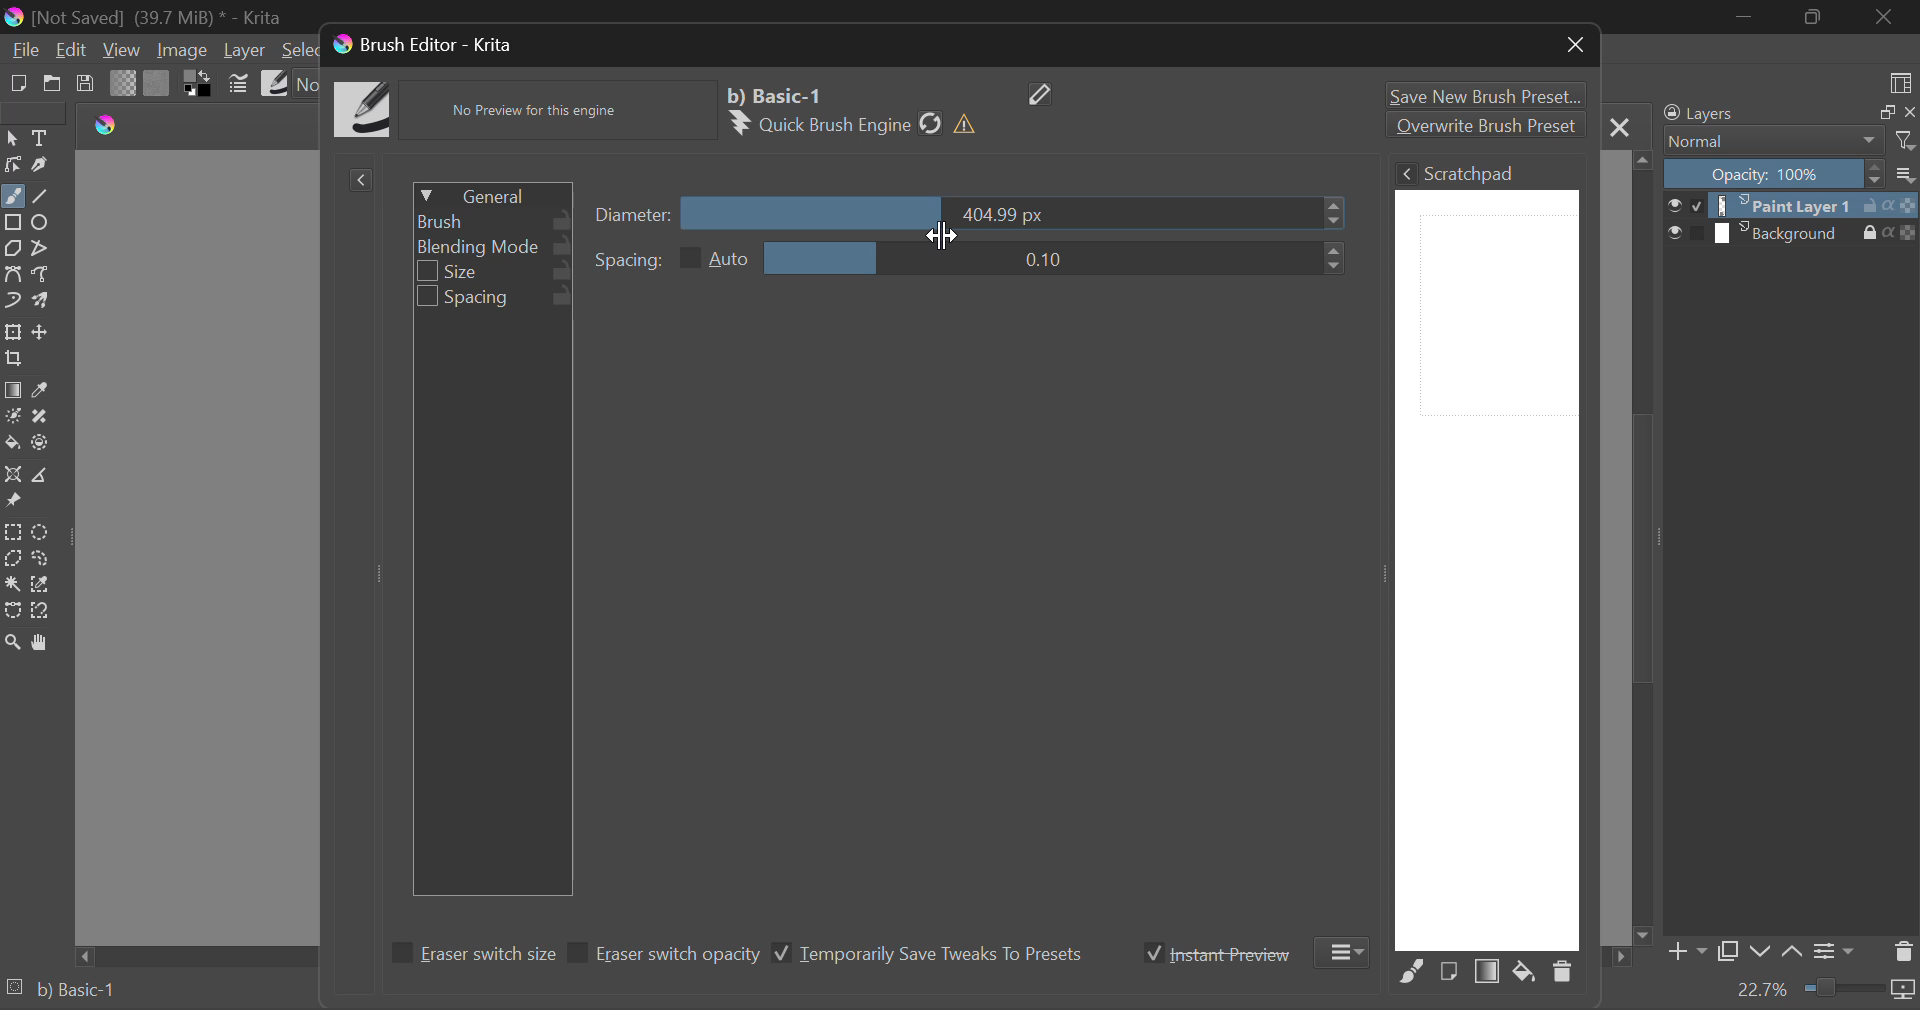  I want to click on No Preview for this engine, so click(540, 111).